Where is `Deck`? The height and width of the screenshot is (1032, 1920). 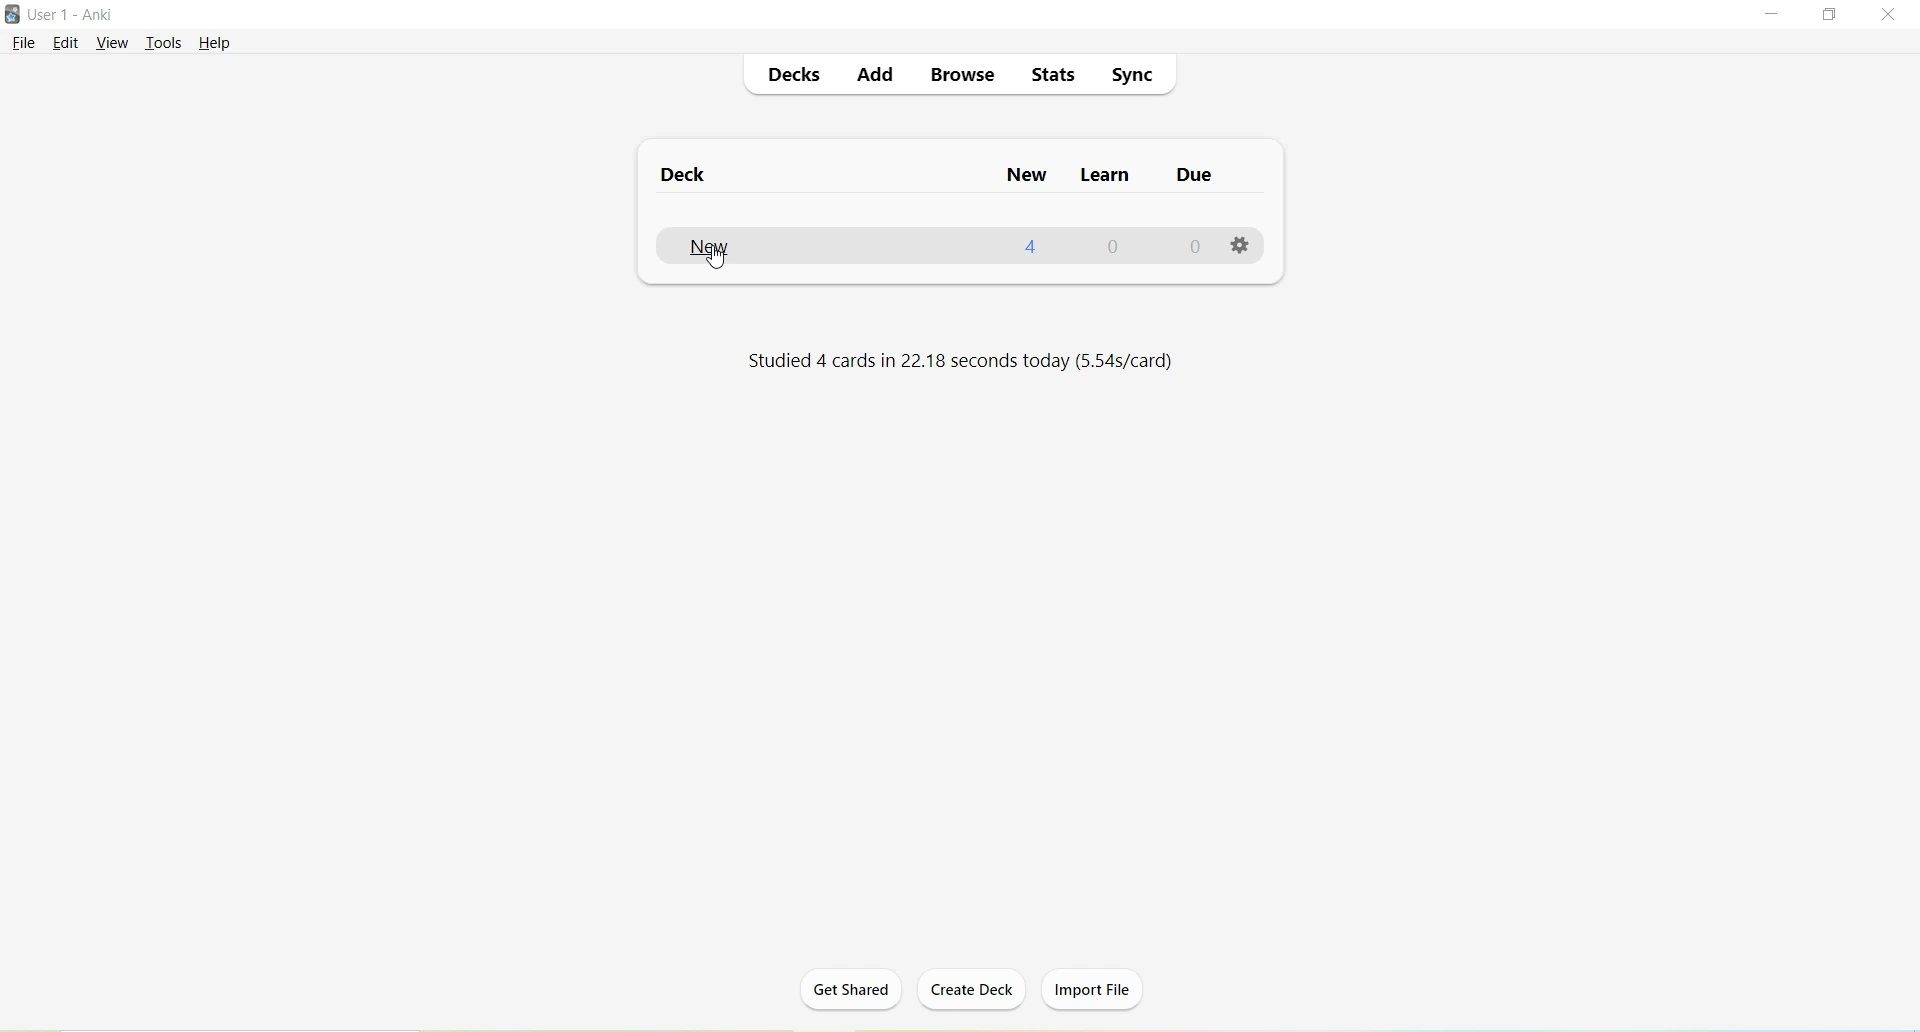 Deck is located at coordinates (689, 175).